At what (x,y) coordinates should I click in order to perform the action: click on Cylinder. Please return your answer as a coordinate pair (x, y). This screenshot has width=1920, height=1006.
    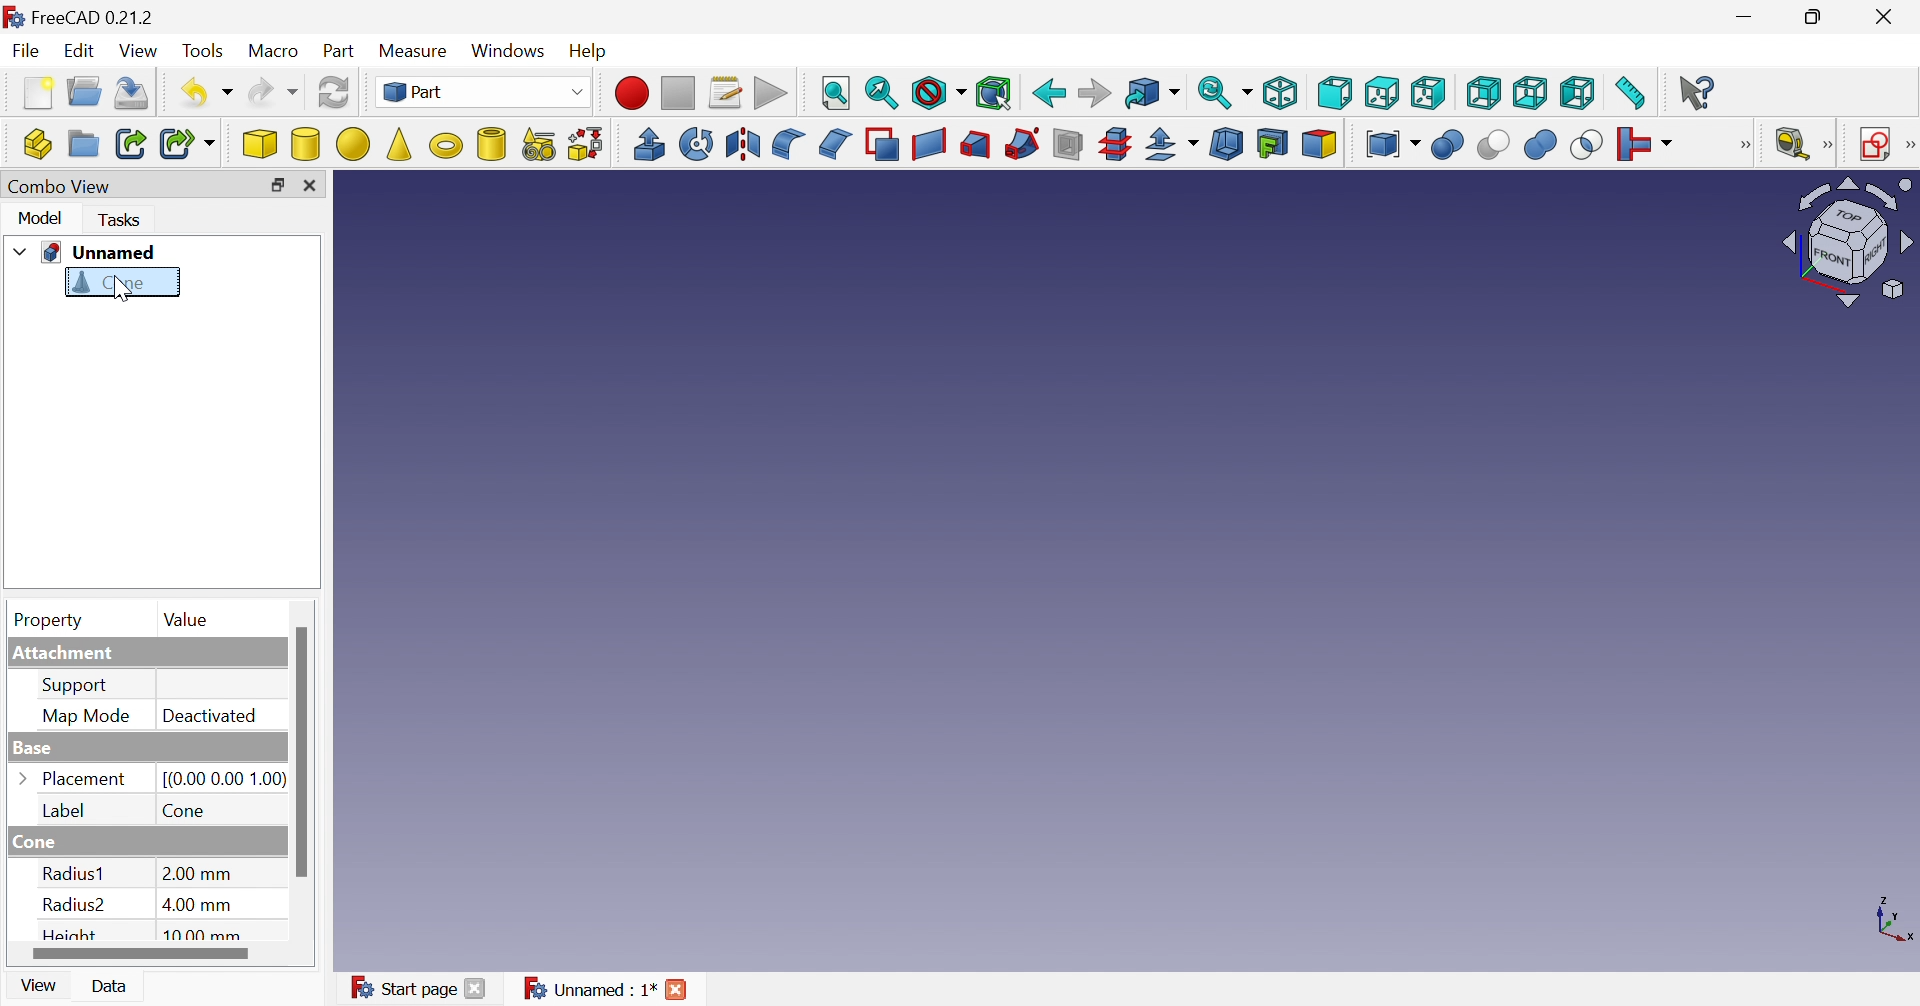
    Looking at the image, I should click on (304, 146).